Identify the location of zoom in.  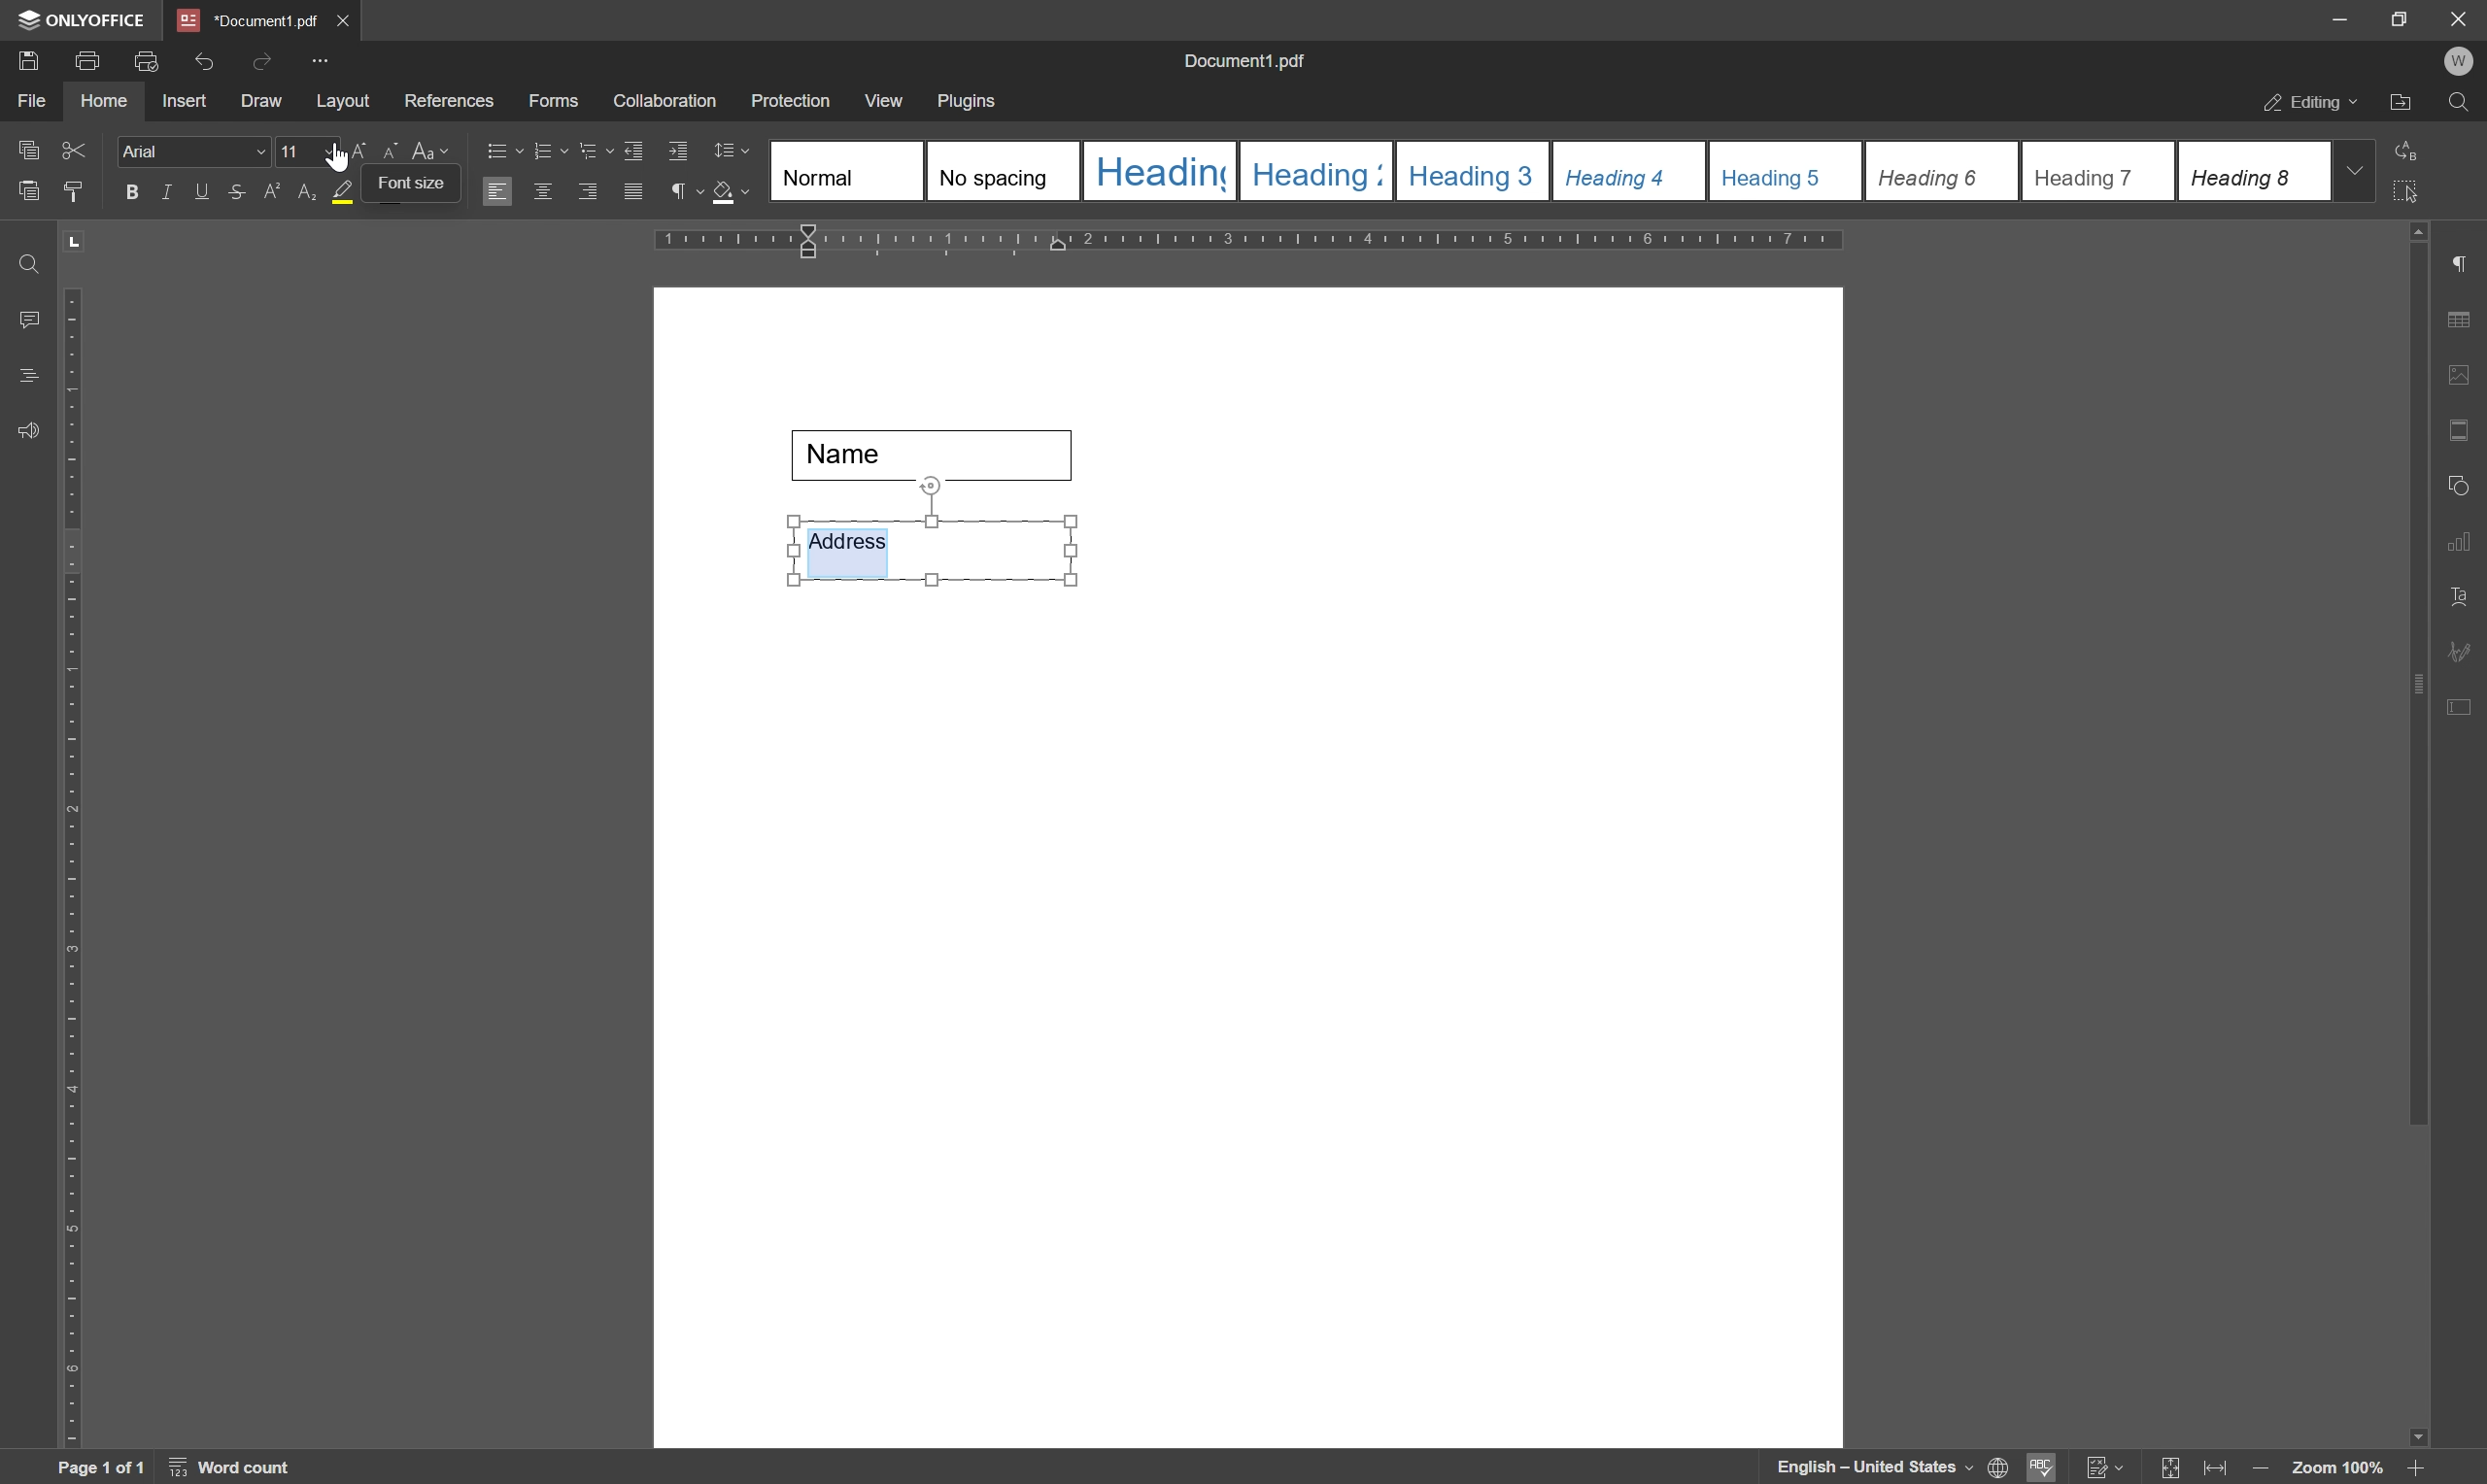
(2413, 1468).